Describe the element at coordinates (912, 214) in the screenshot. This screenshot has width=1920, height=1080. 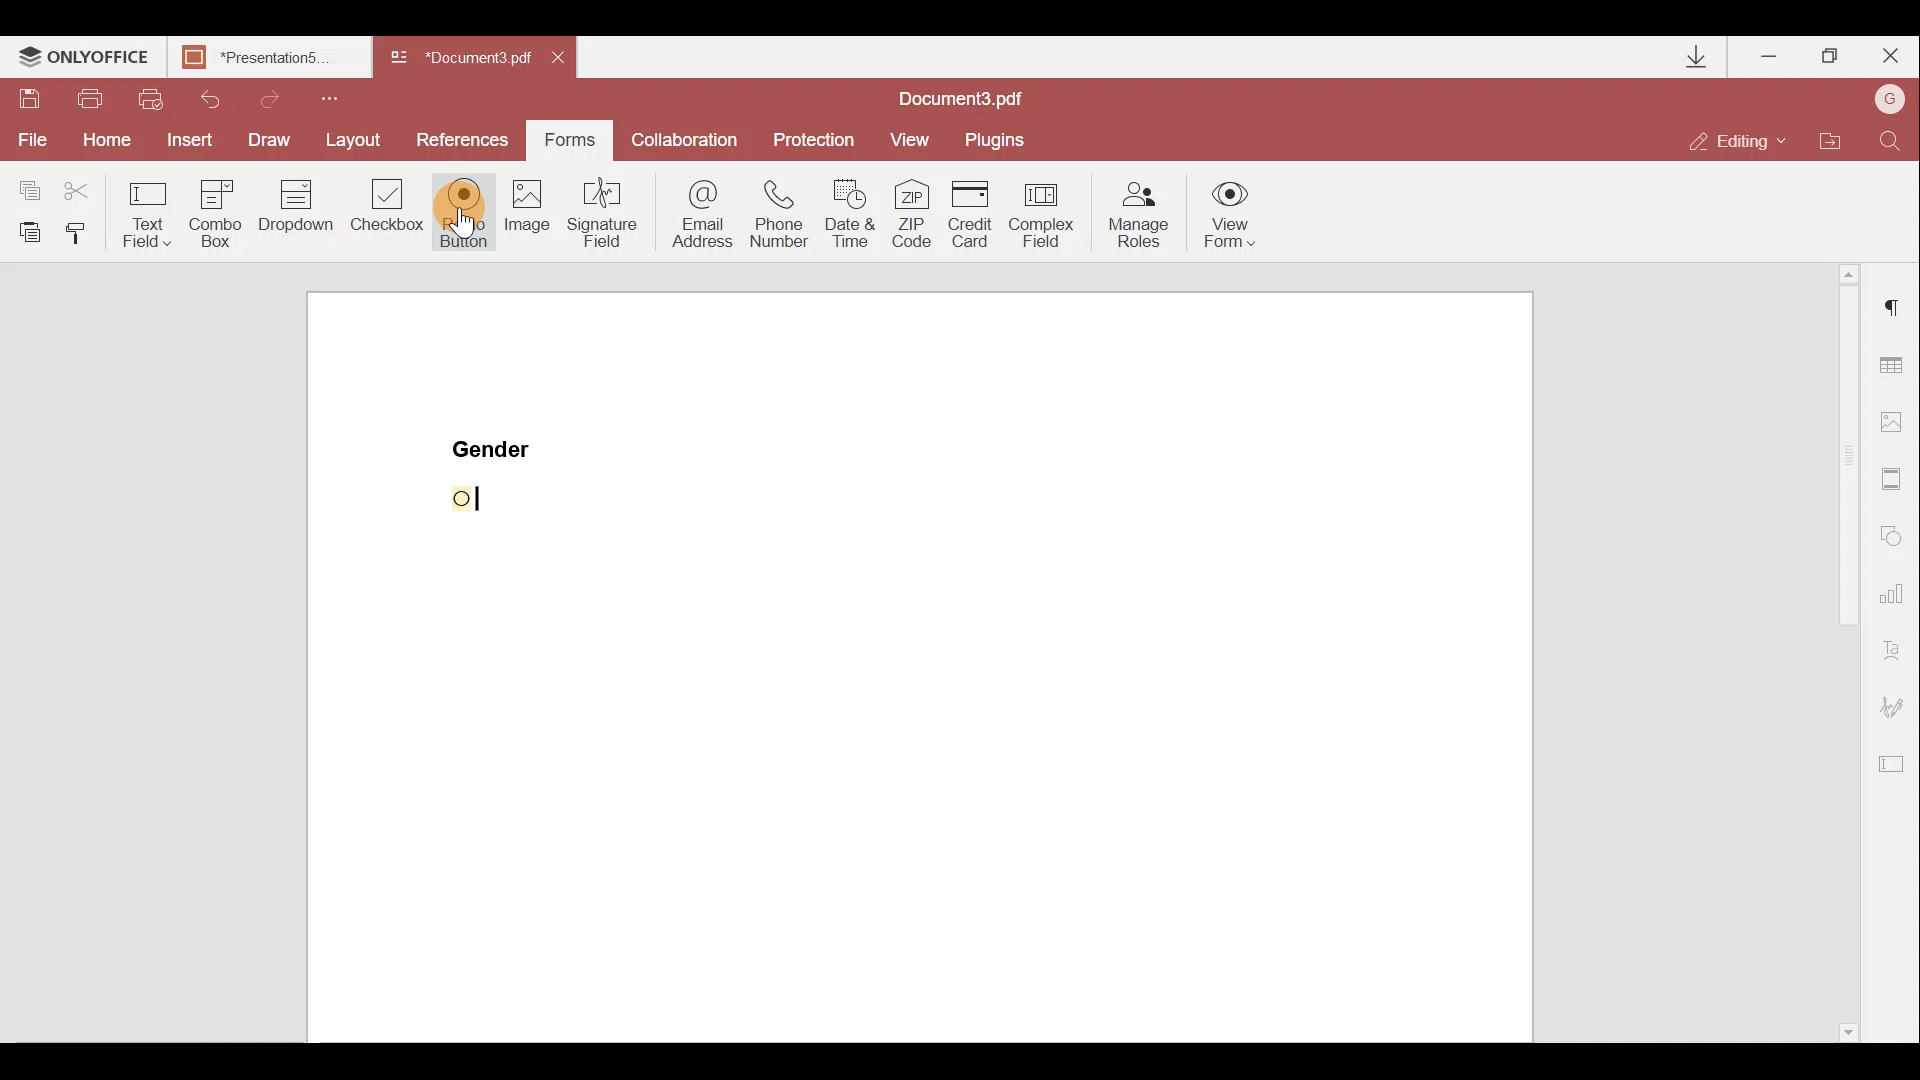
I see `ZIP code` at that location.